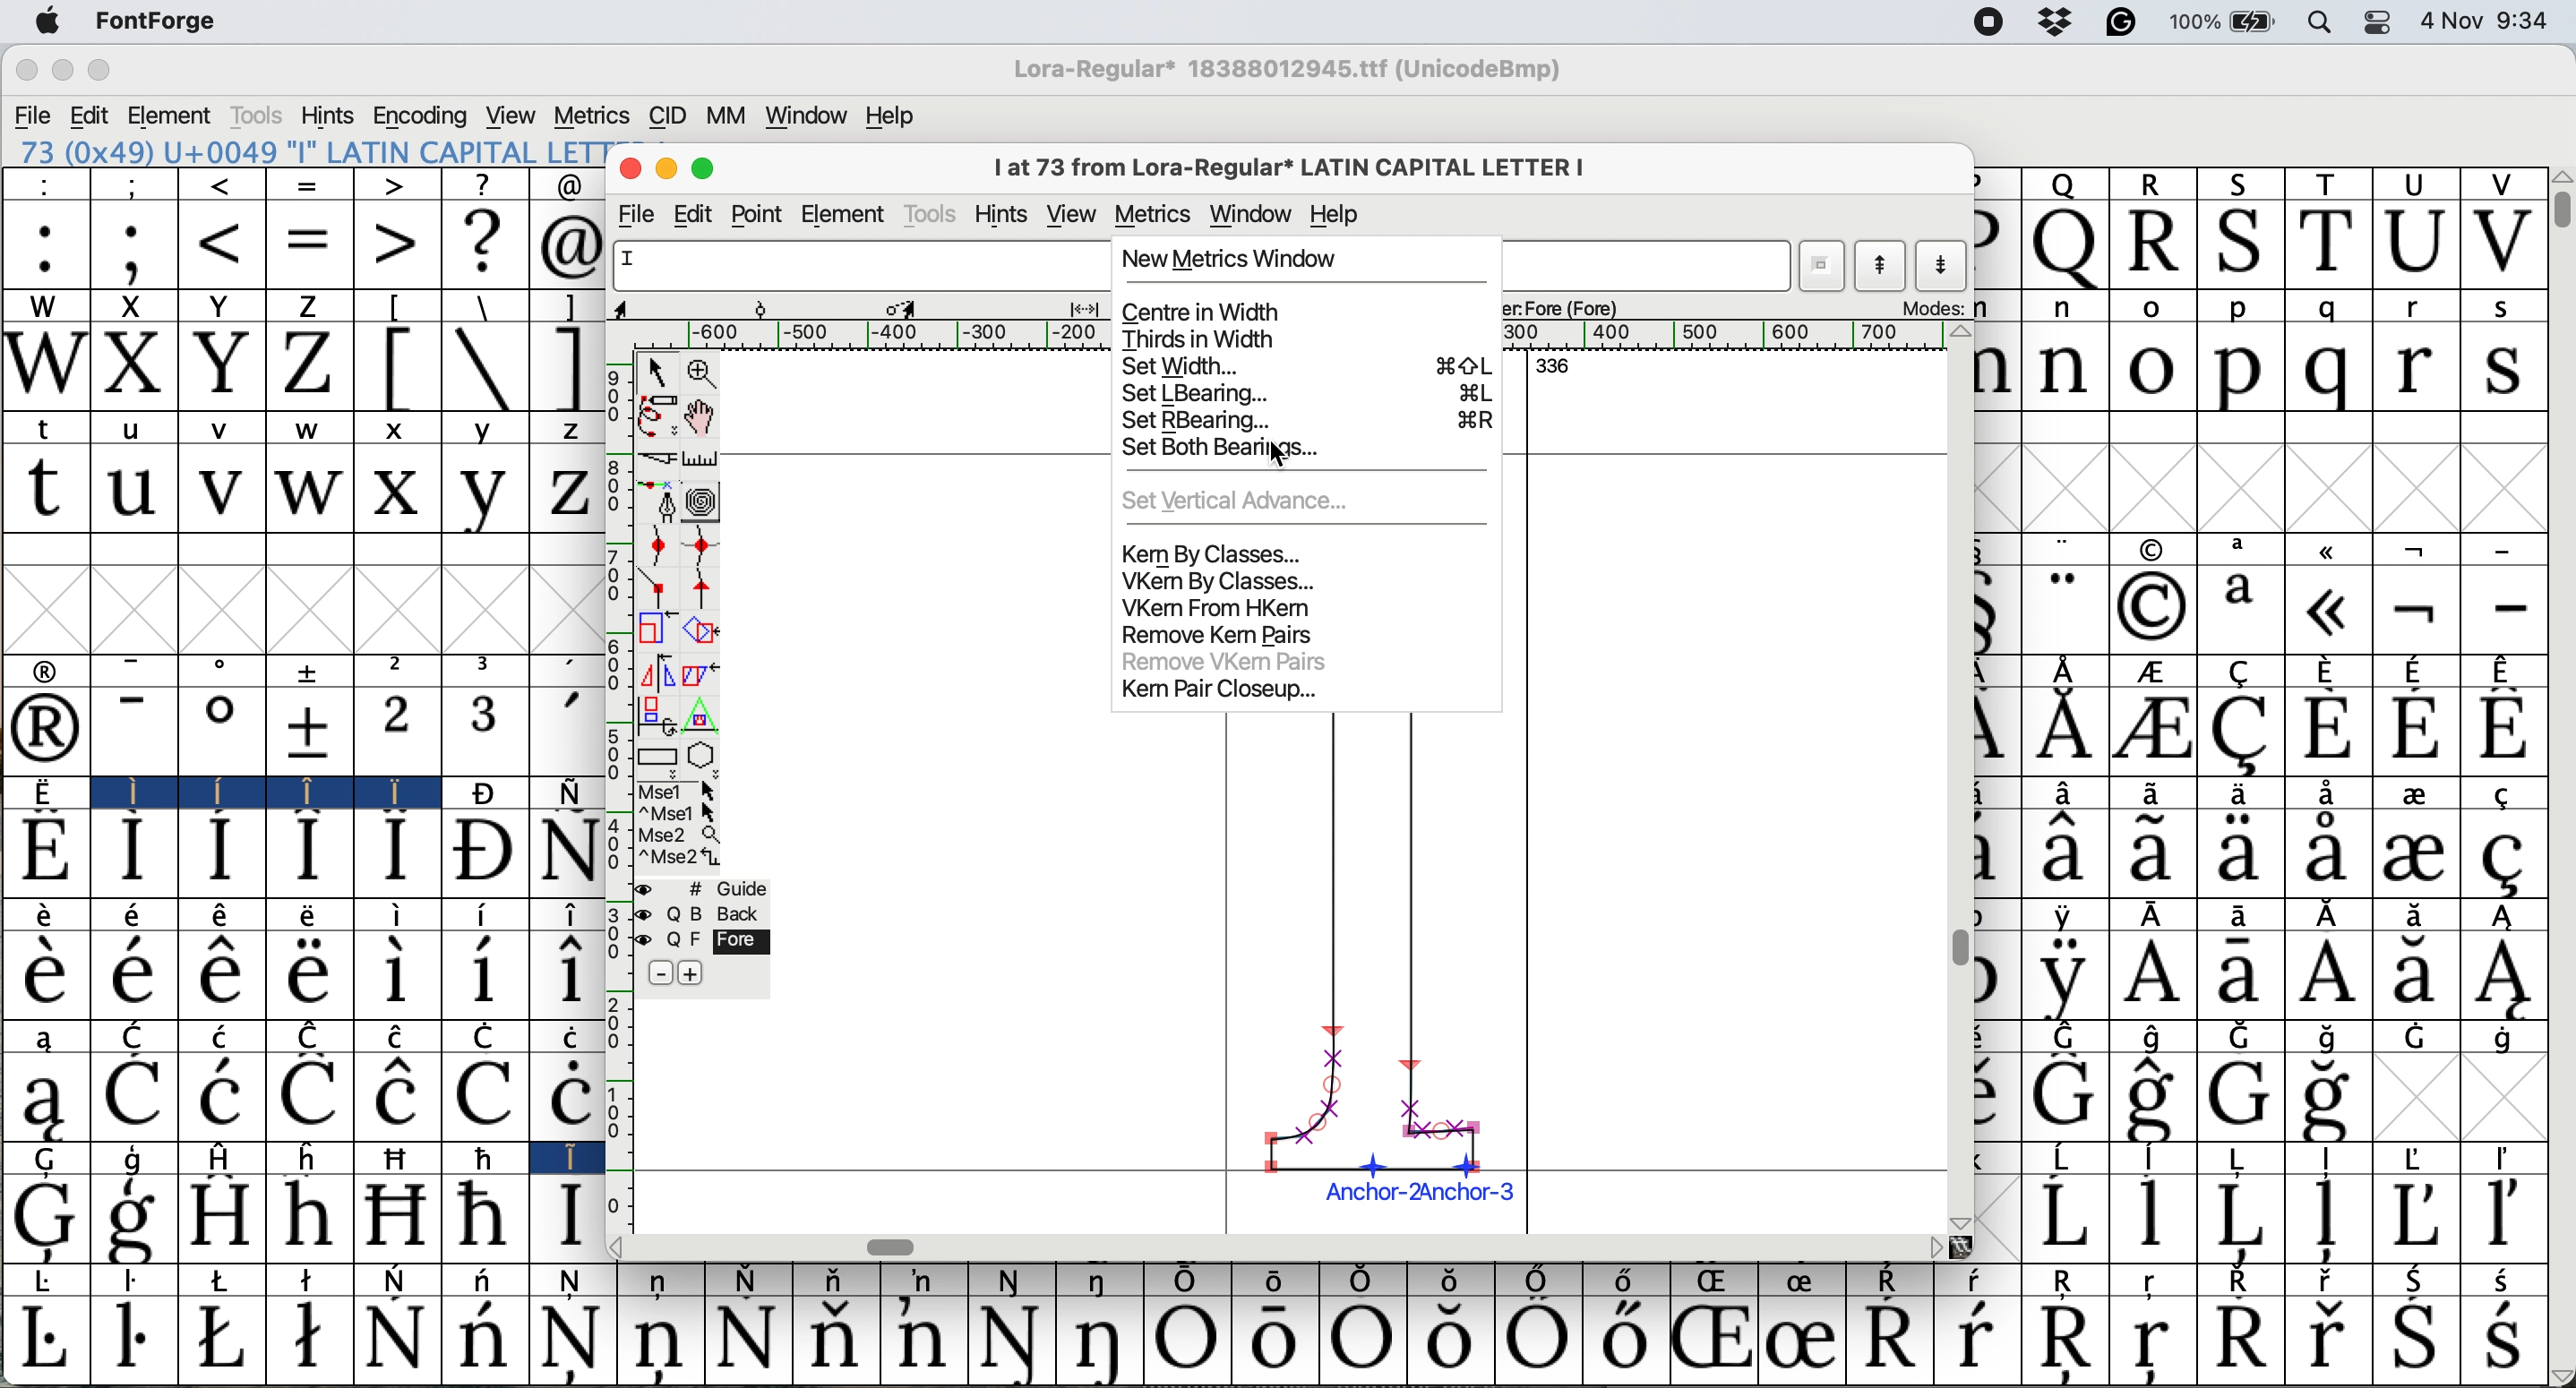 The image size is (2576, 1388). Describe the element at coordinates (484, 243) in the screenshot. I see `?` at that location.